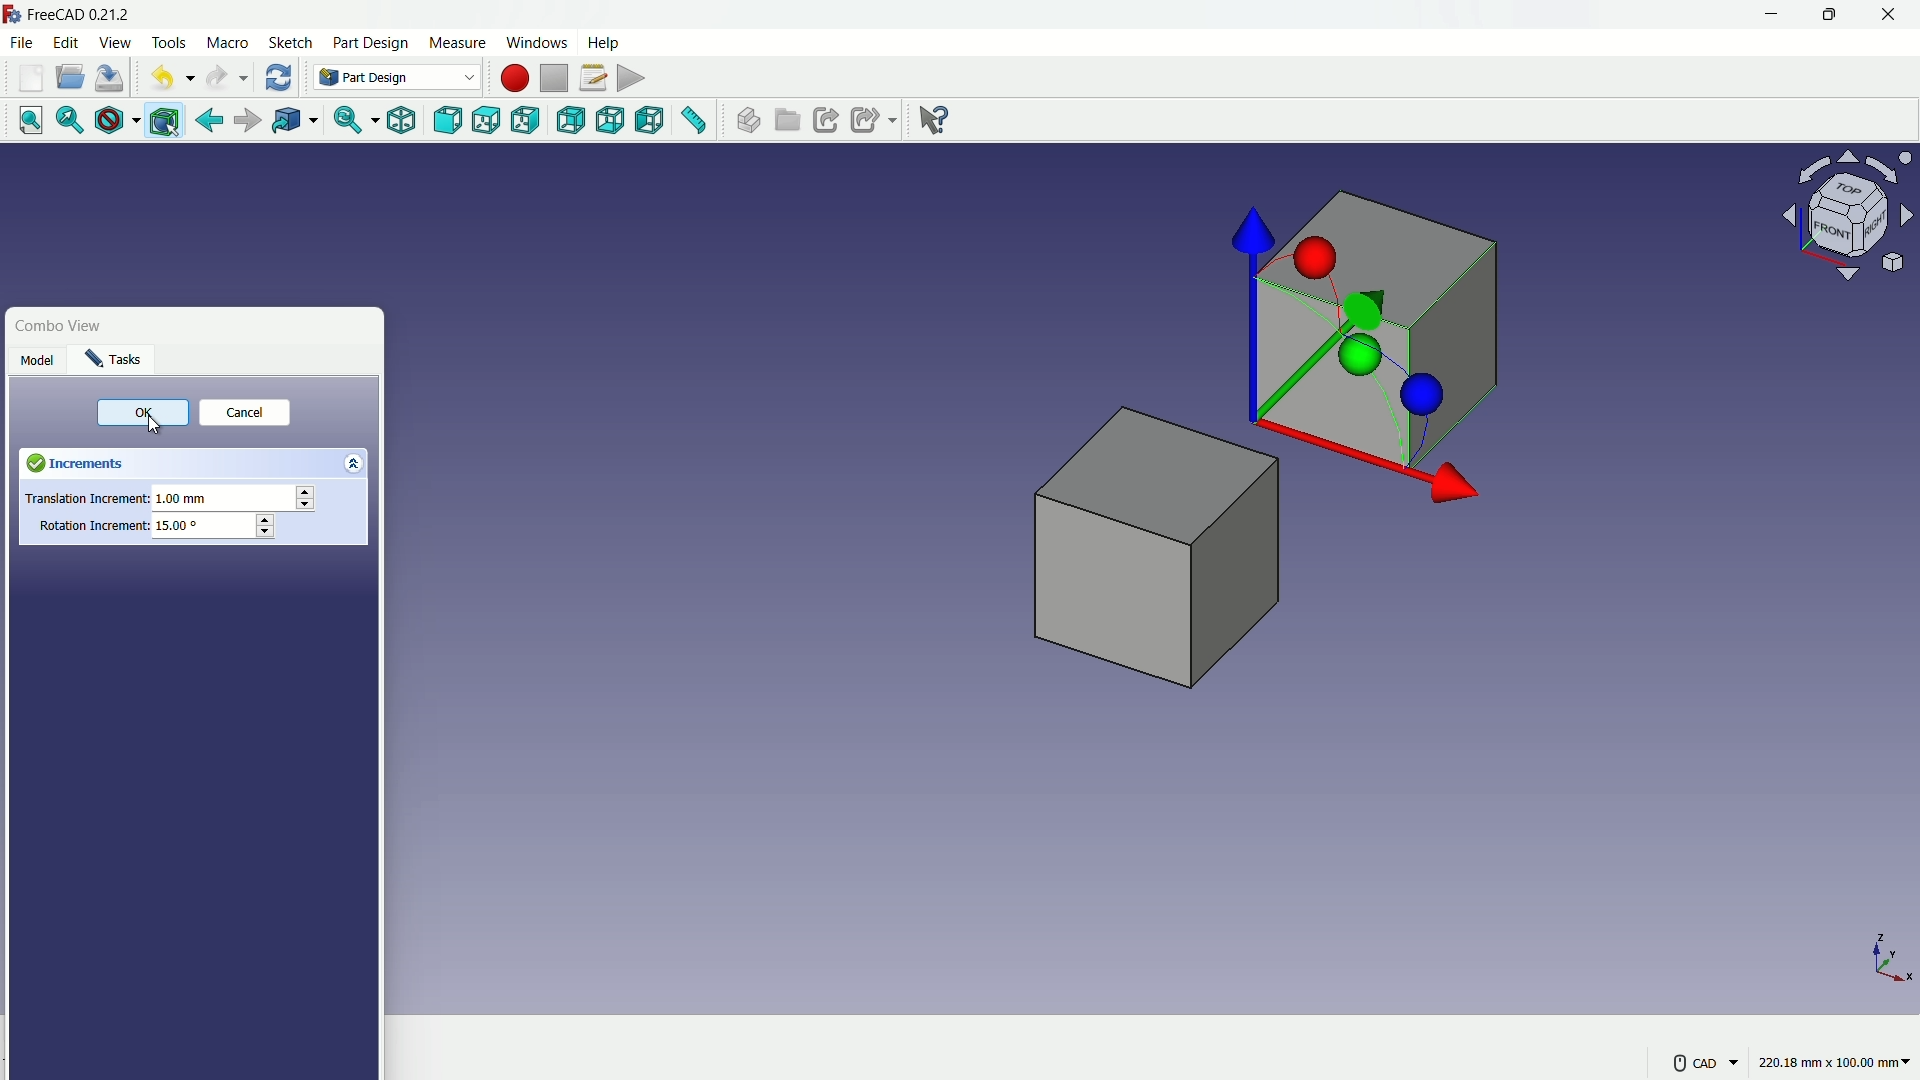 The image size is (1920, 1080). Describe the element at coordinates (167, 79) in the screenshot. I see `undo` at that location.